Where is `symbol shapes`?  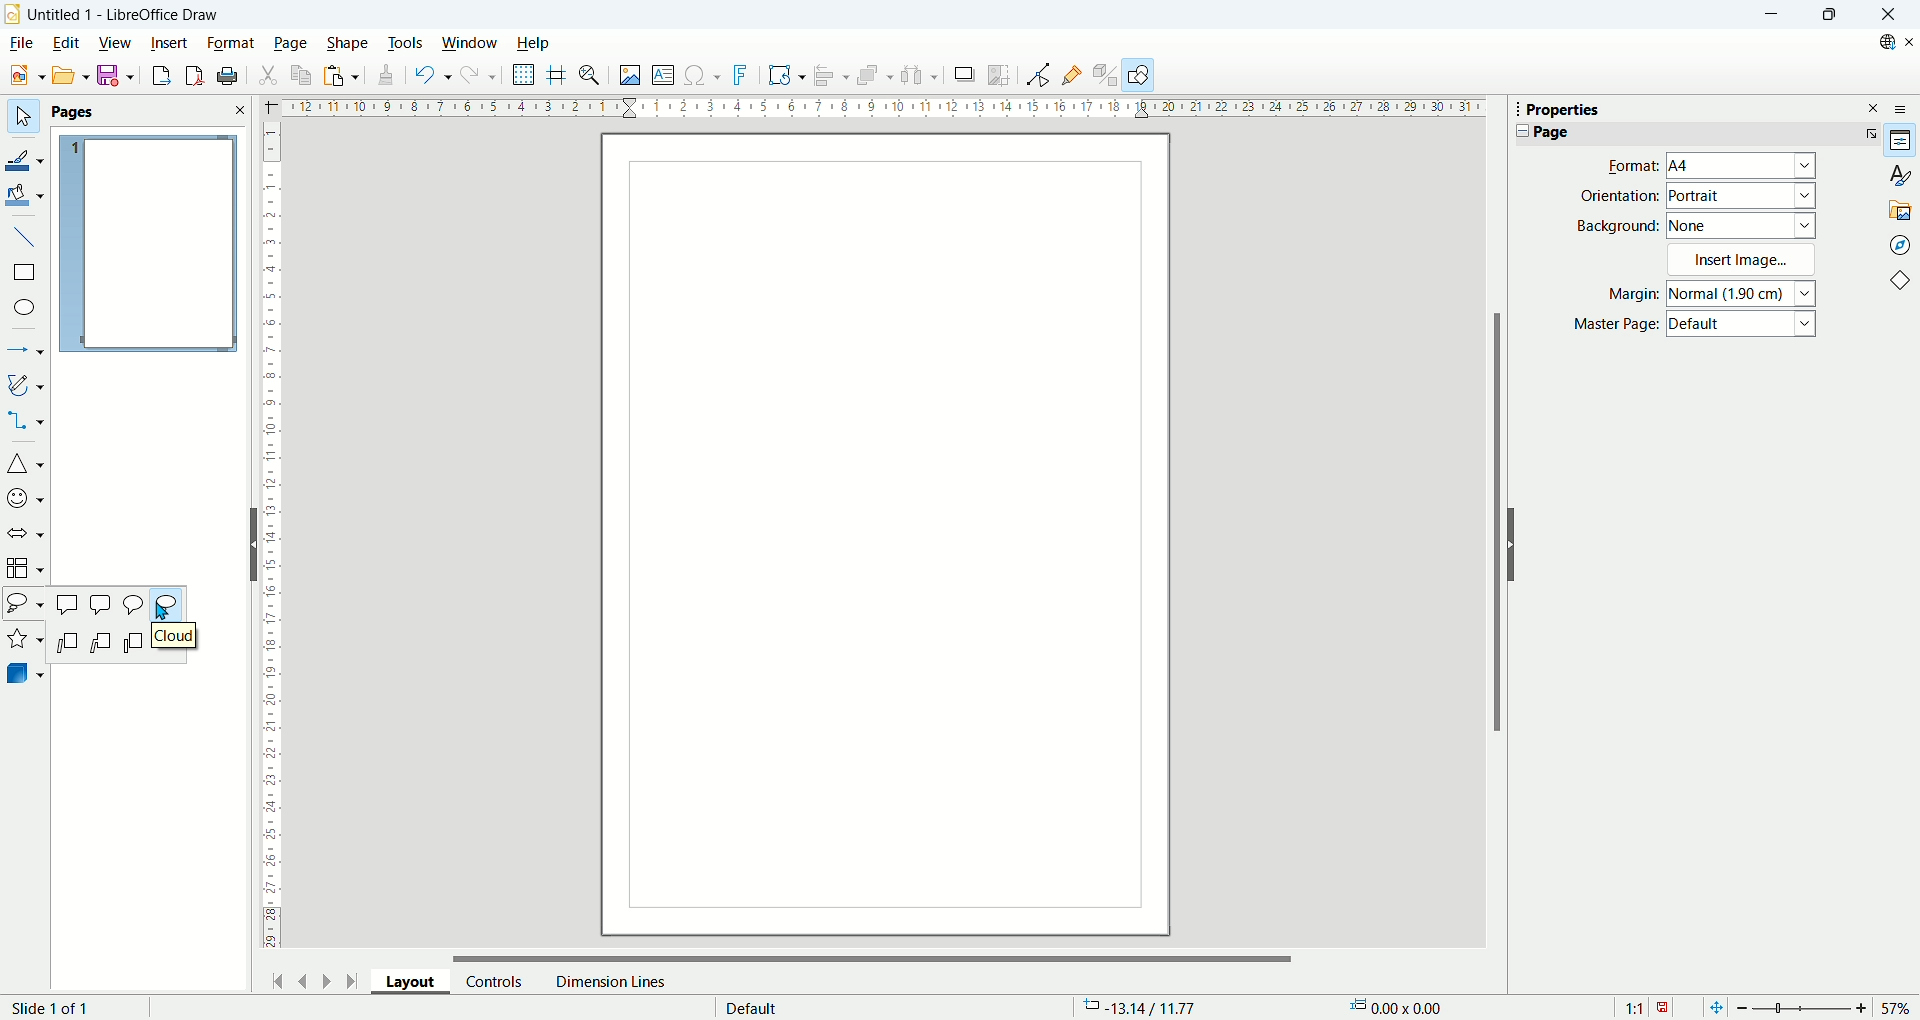 symbol shapes is located at coordinates (25, 497).